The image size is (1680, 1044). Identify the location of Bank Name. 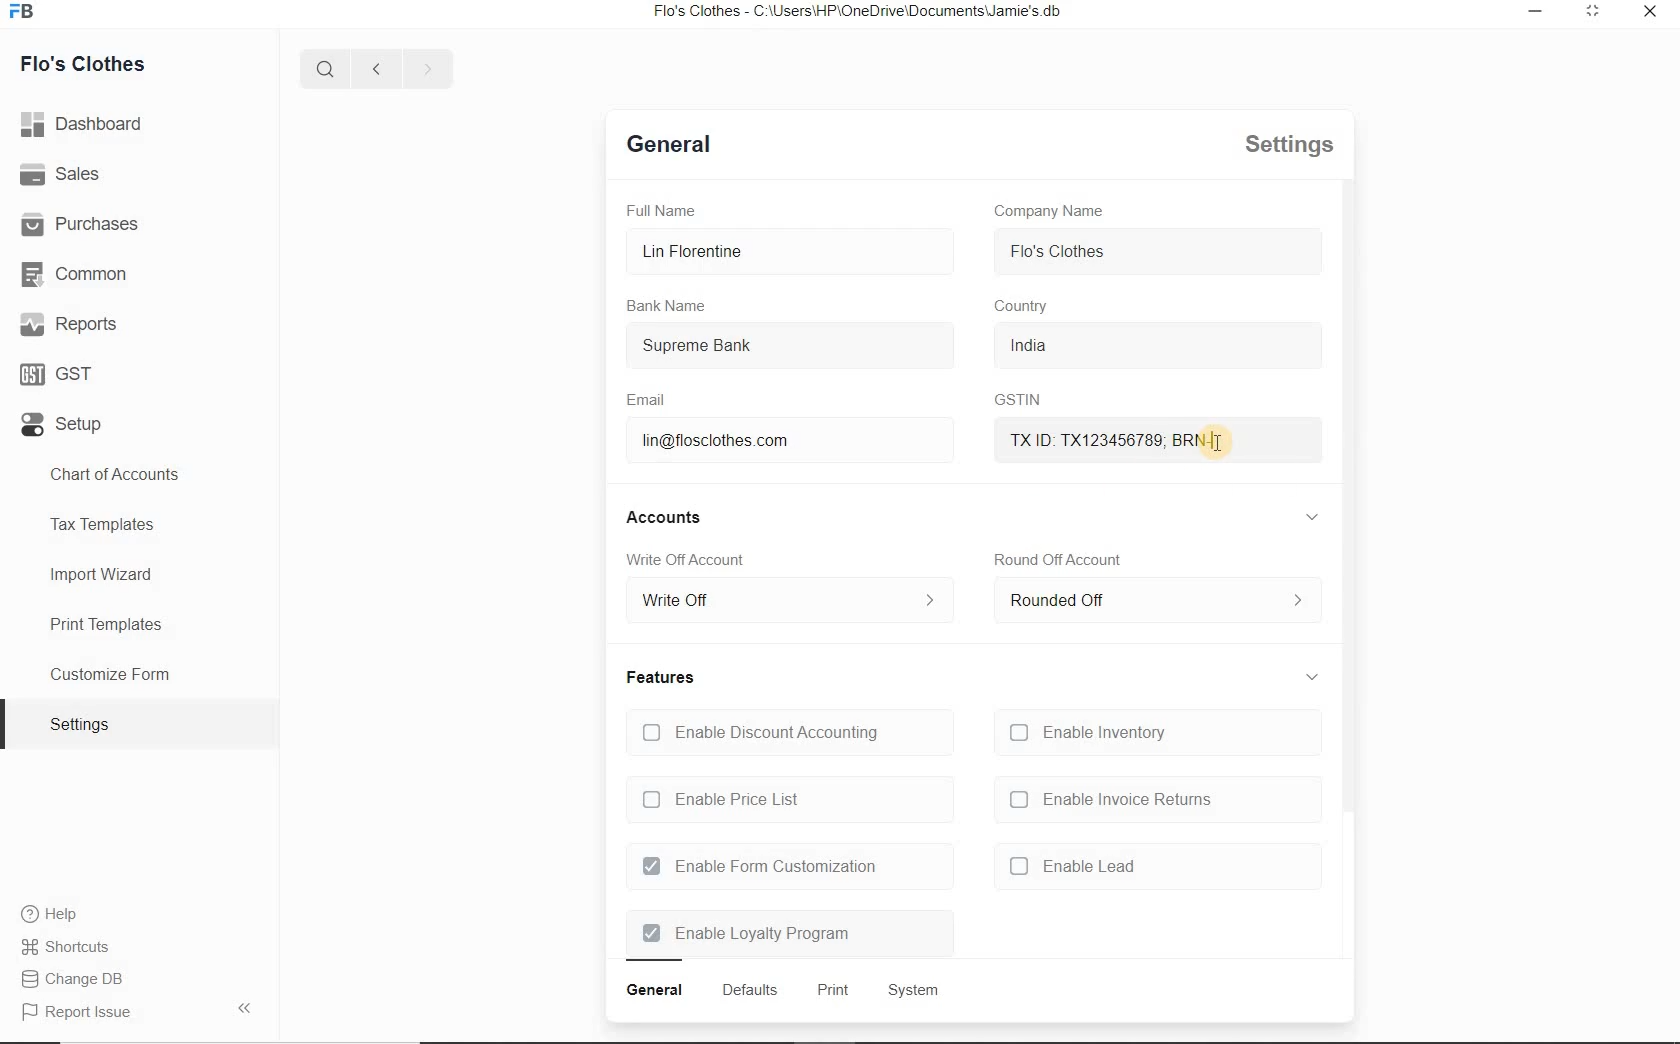
(669, 306).